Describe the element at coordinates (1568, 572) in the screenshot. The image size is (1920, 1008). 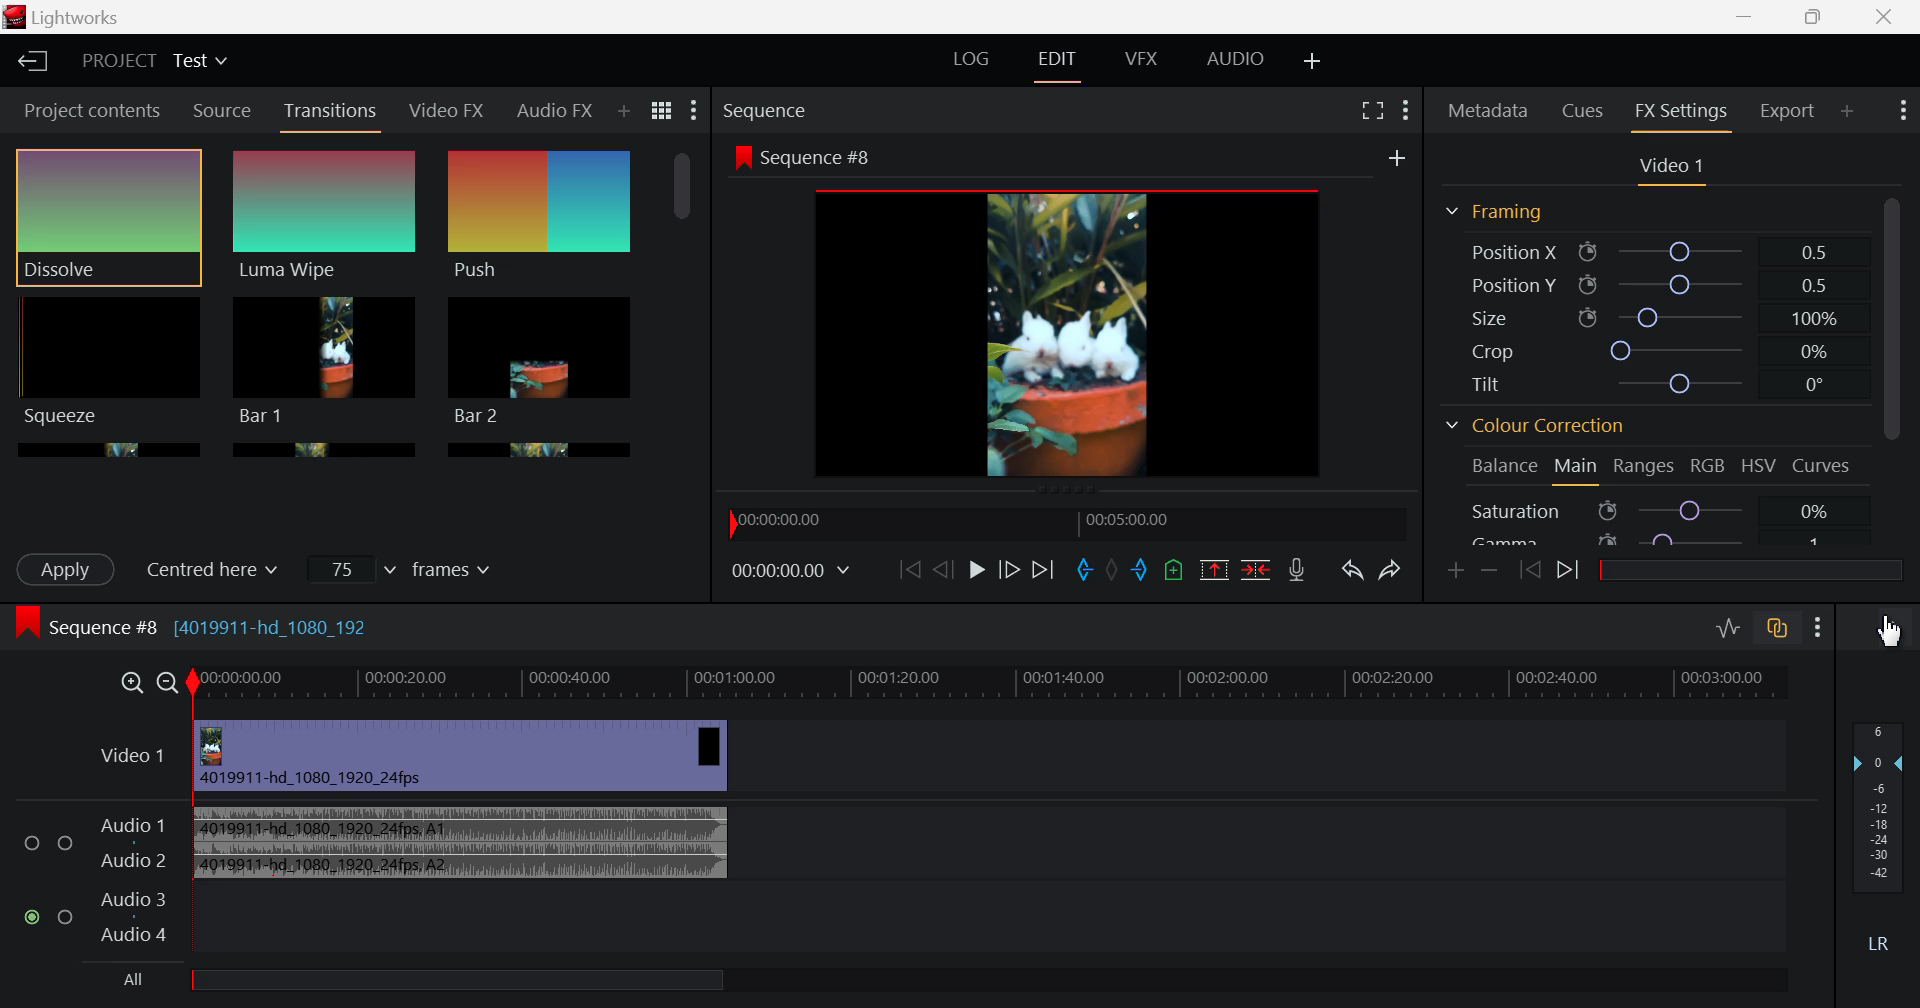
I see `Next keyframe` at that location.